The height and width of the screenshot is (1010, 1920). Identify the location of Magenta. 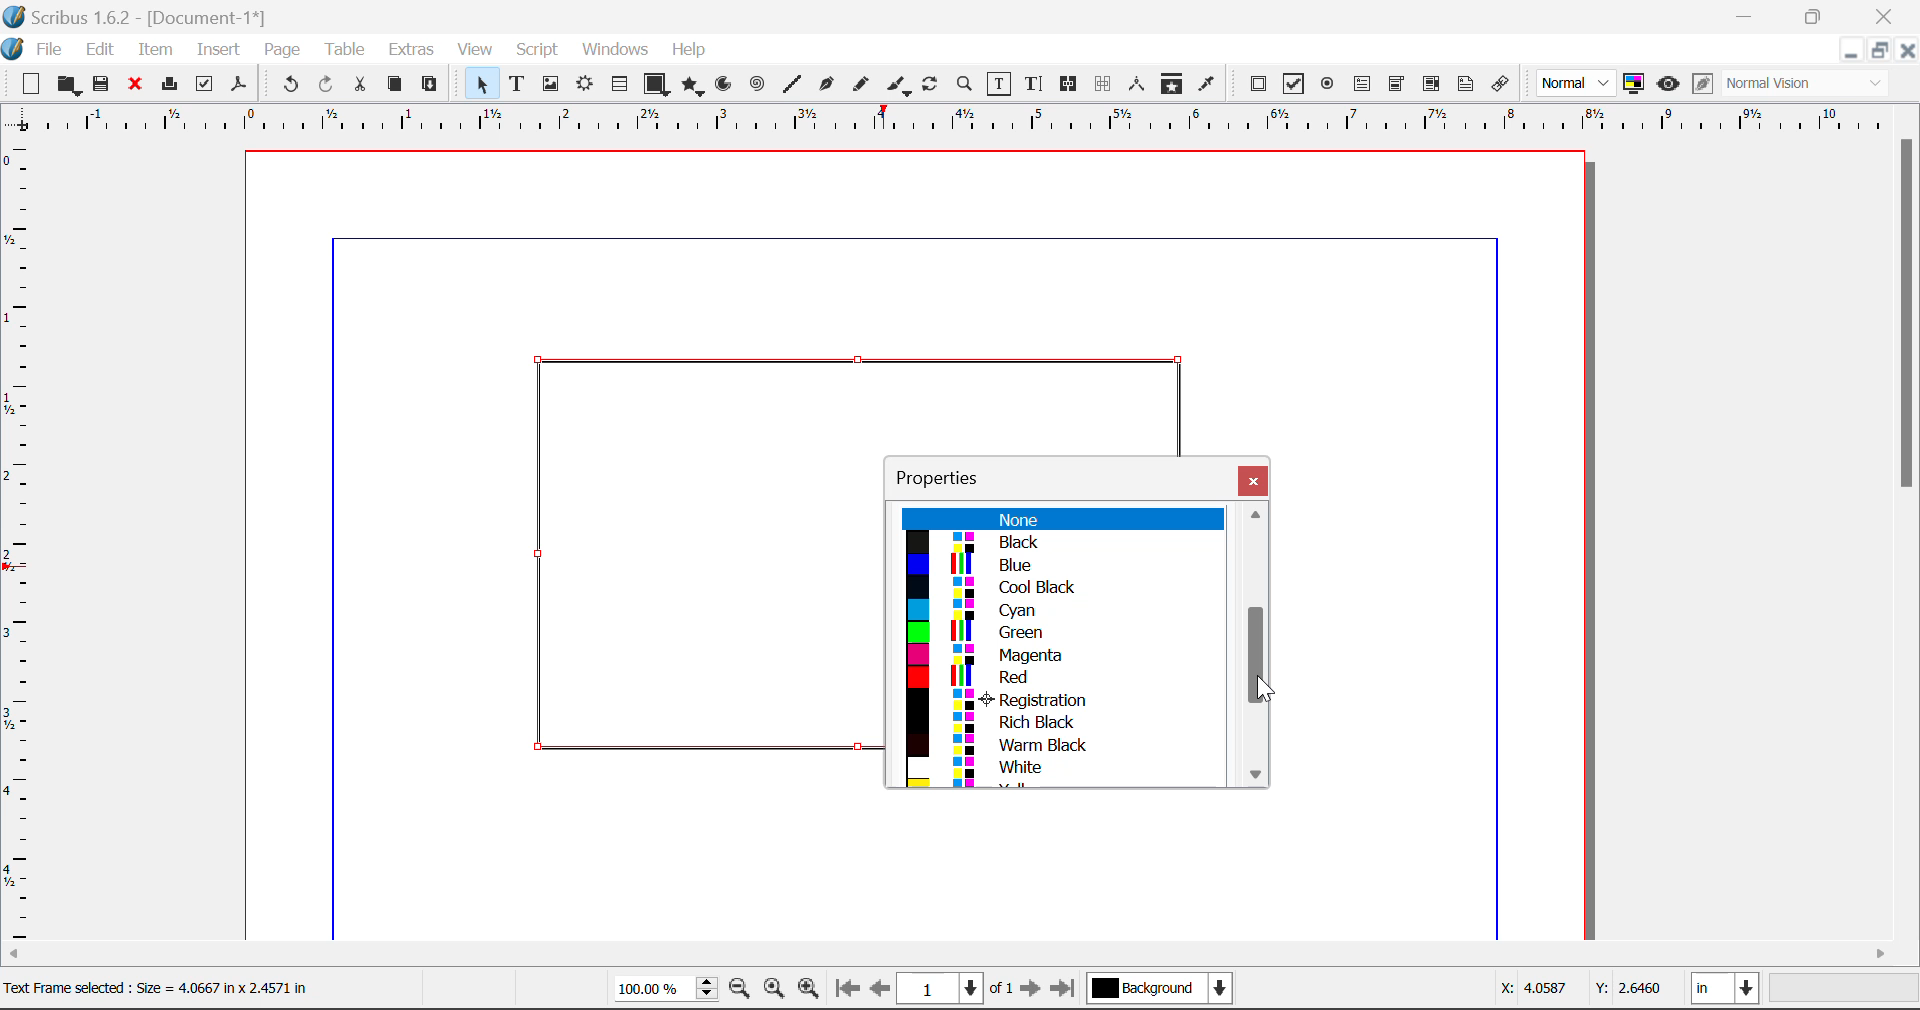
(1063, 655).